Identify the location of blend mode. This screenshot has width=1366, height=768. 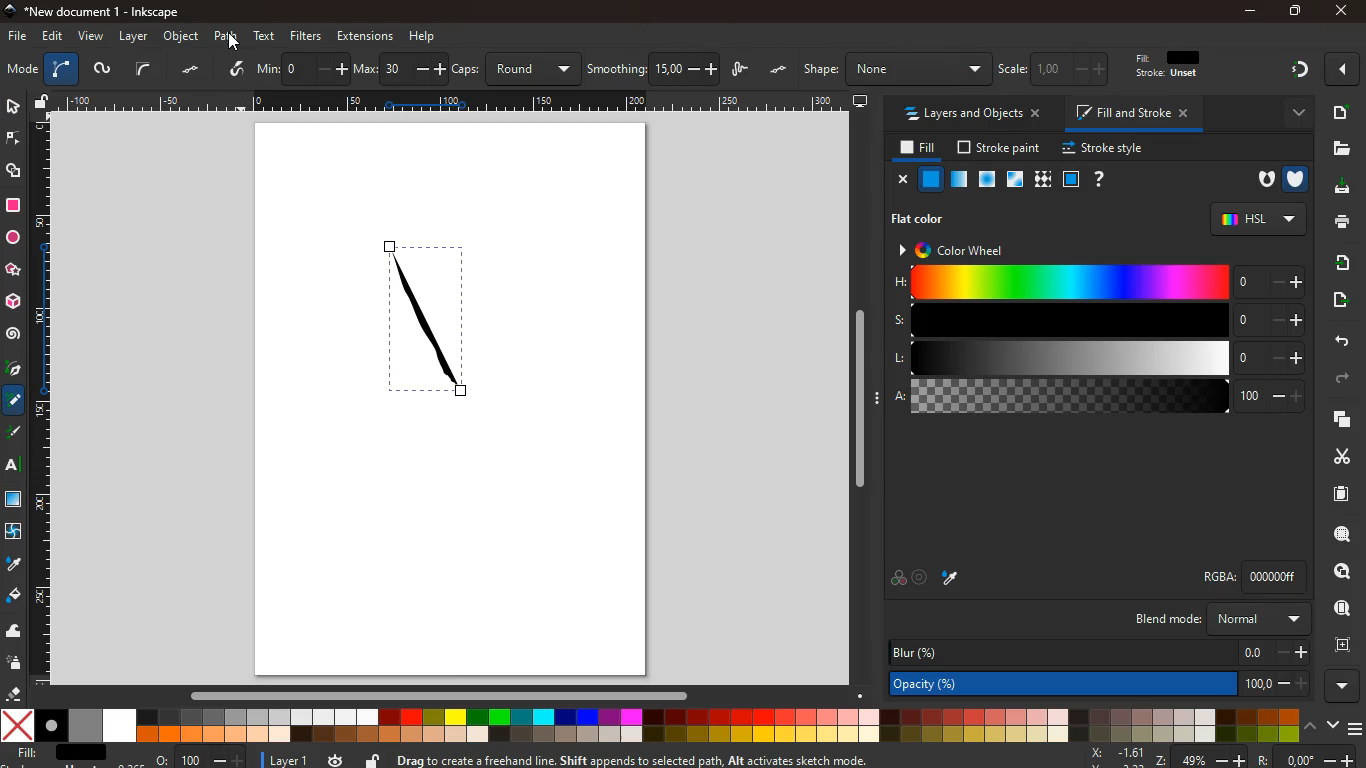
(1219, 619).